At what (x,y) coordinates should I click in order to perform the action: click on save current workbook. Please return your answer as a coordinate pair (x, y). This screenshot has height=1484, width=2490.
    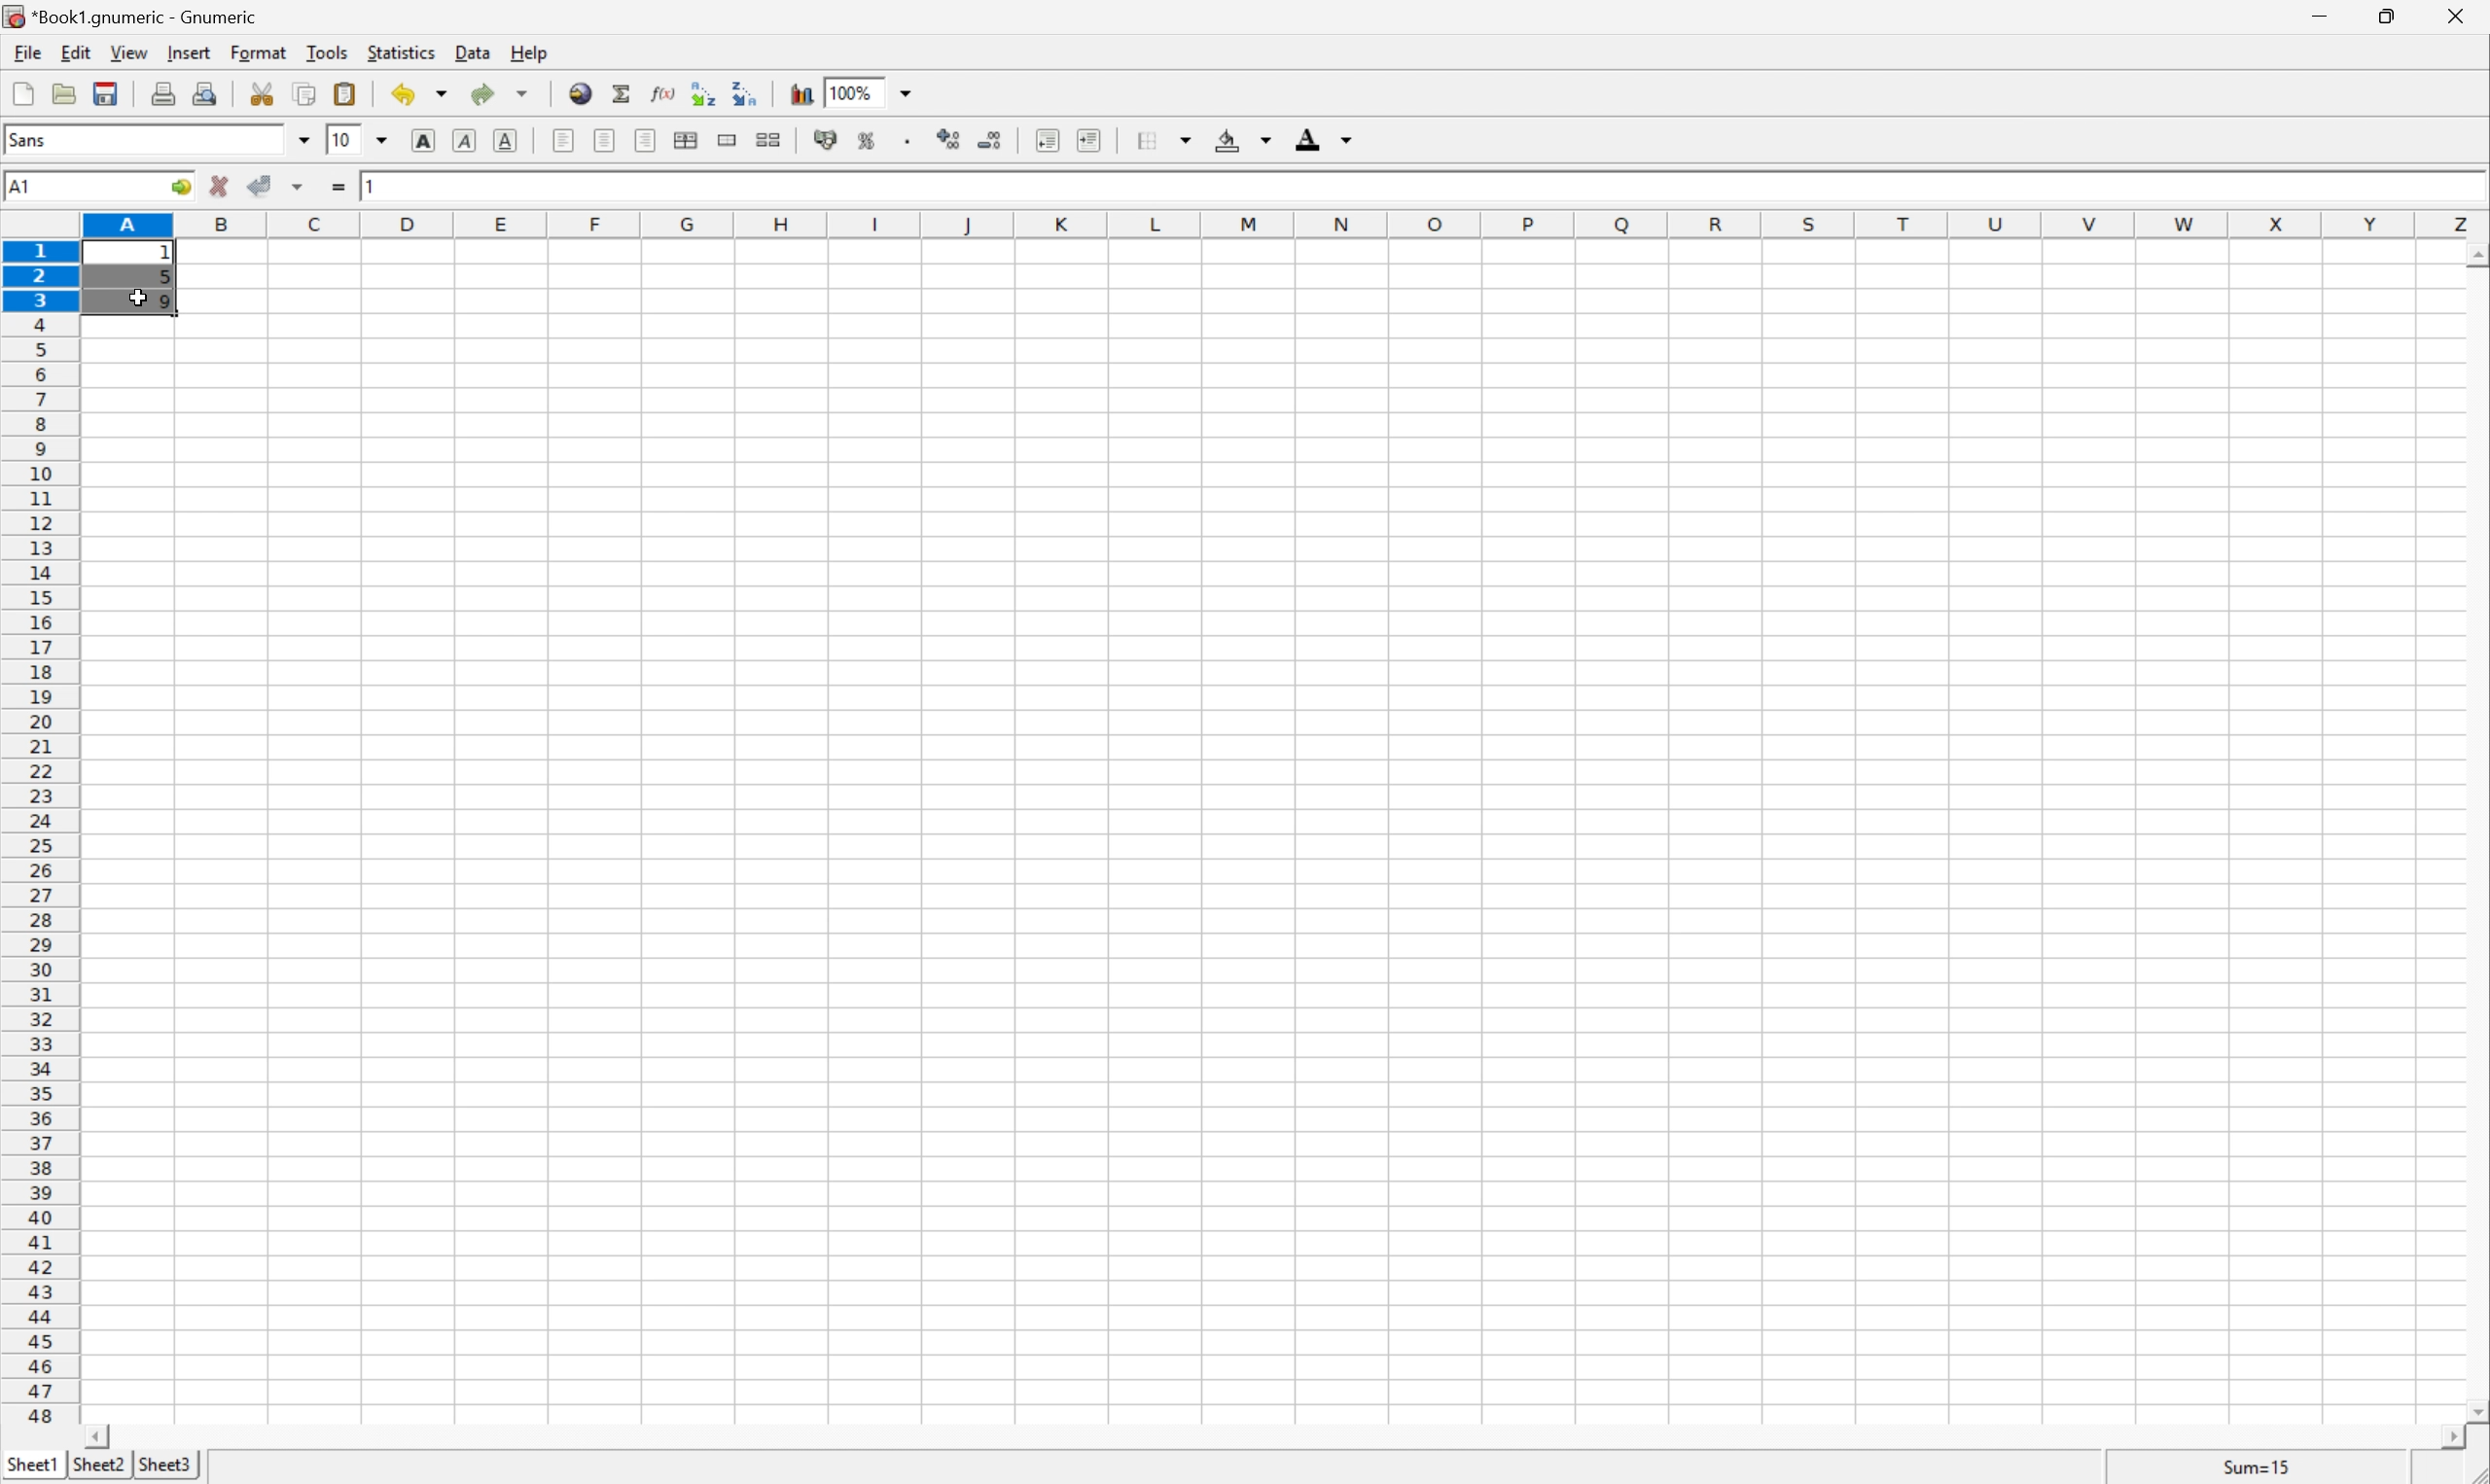
    Looking at the image, I should click on (106, 93).